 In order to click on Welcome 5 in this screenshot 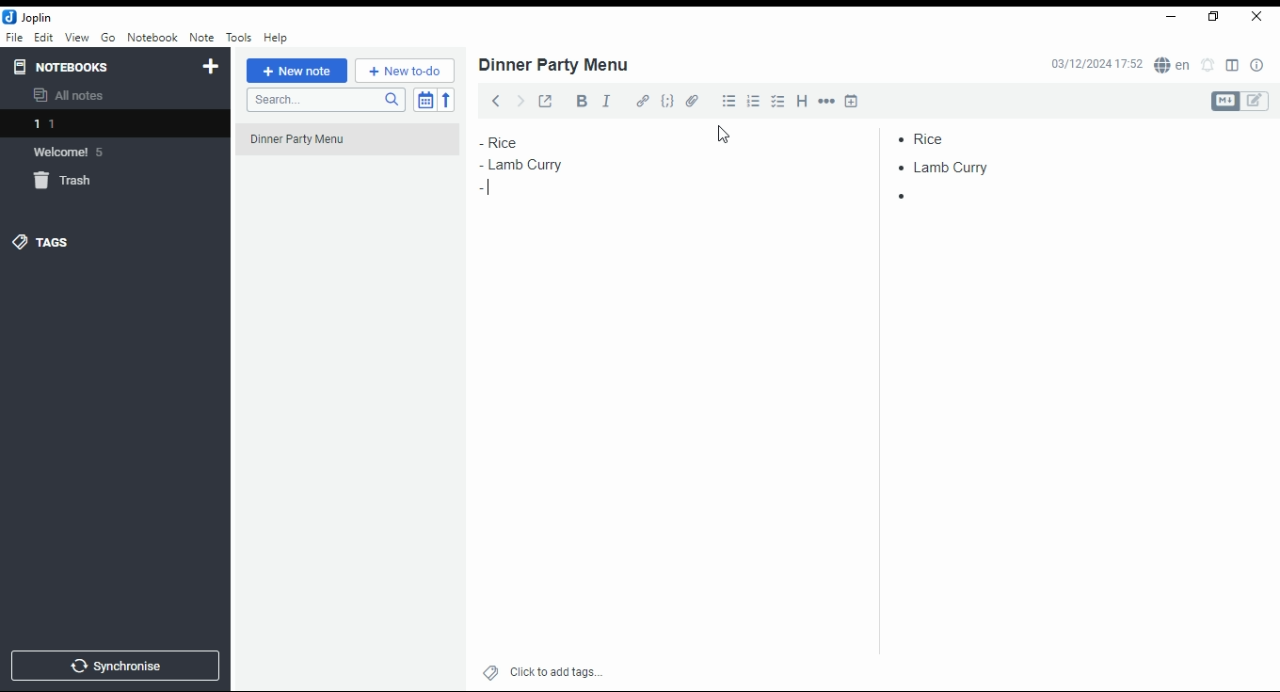, I will do `click(79, 152)`.